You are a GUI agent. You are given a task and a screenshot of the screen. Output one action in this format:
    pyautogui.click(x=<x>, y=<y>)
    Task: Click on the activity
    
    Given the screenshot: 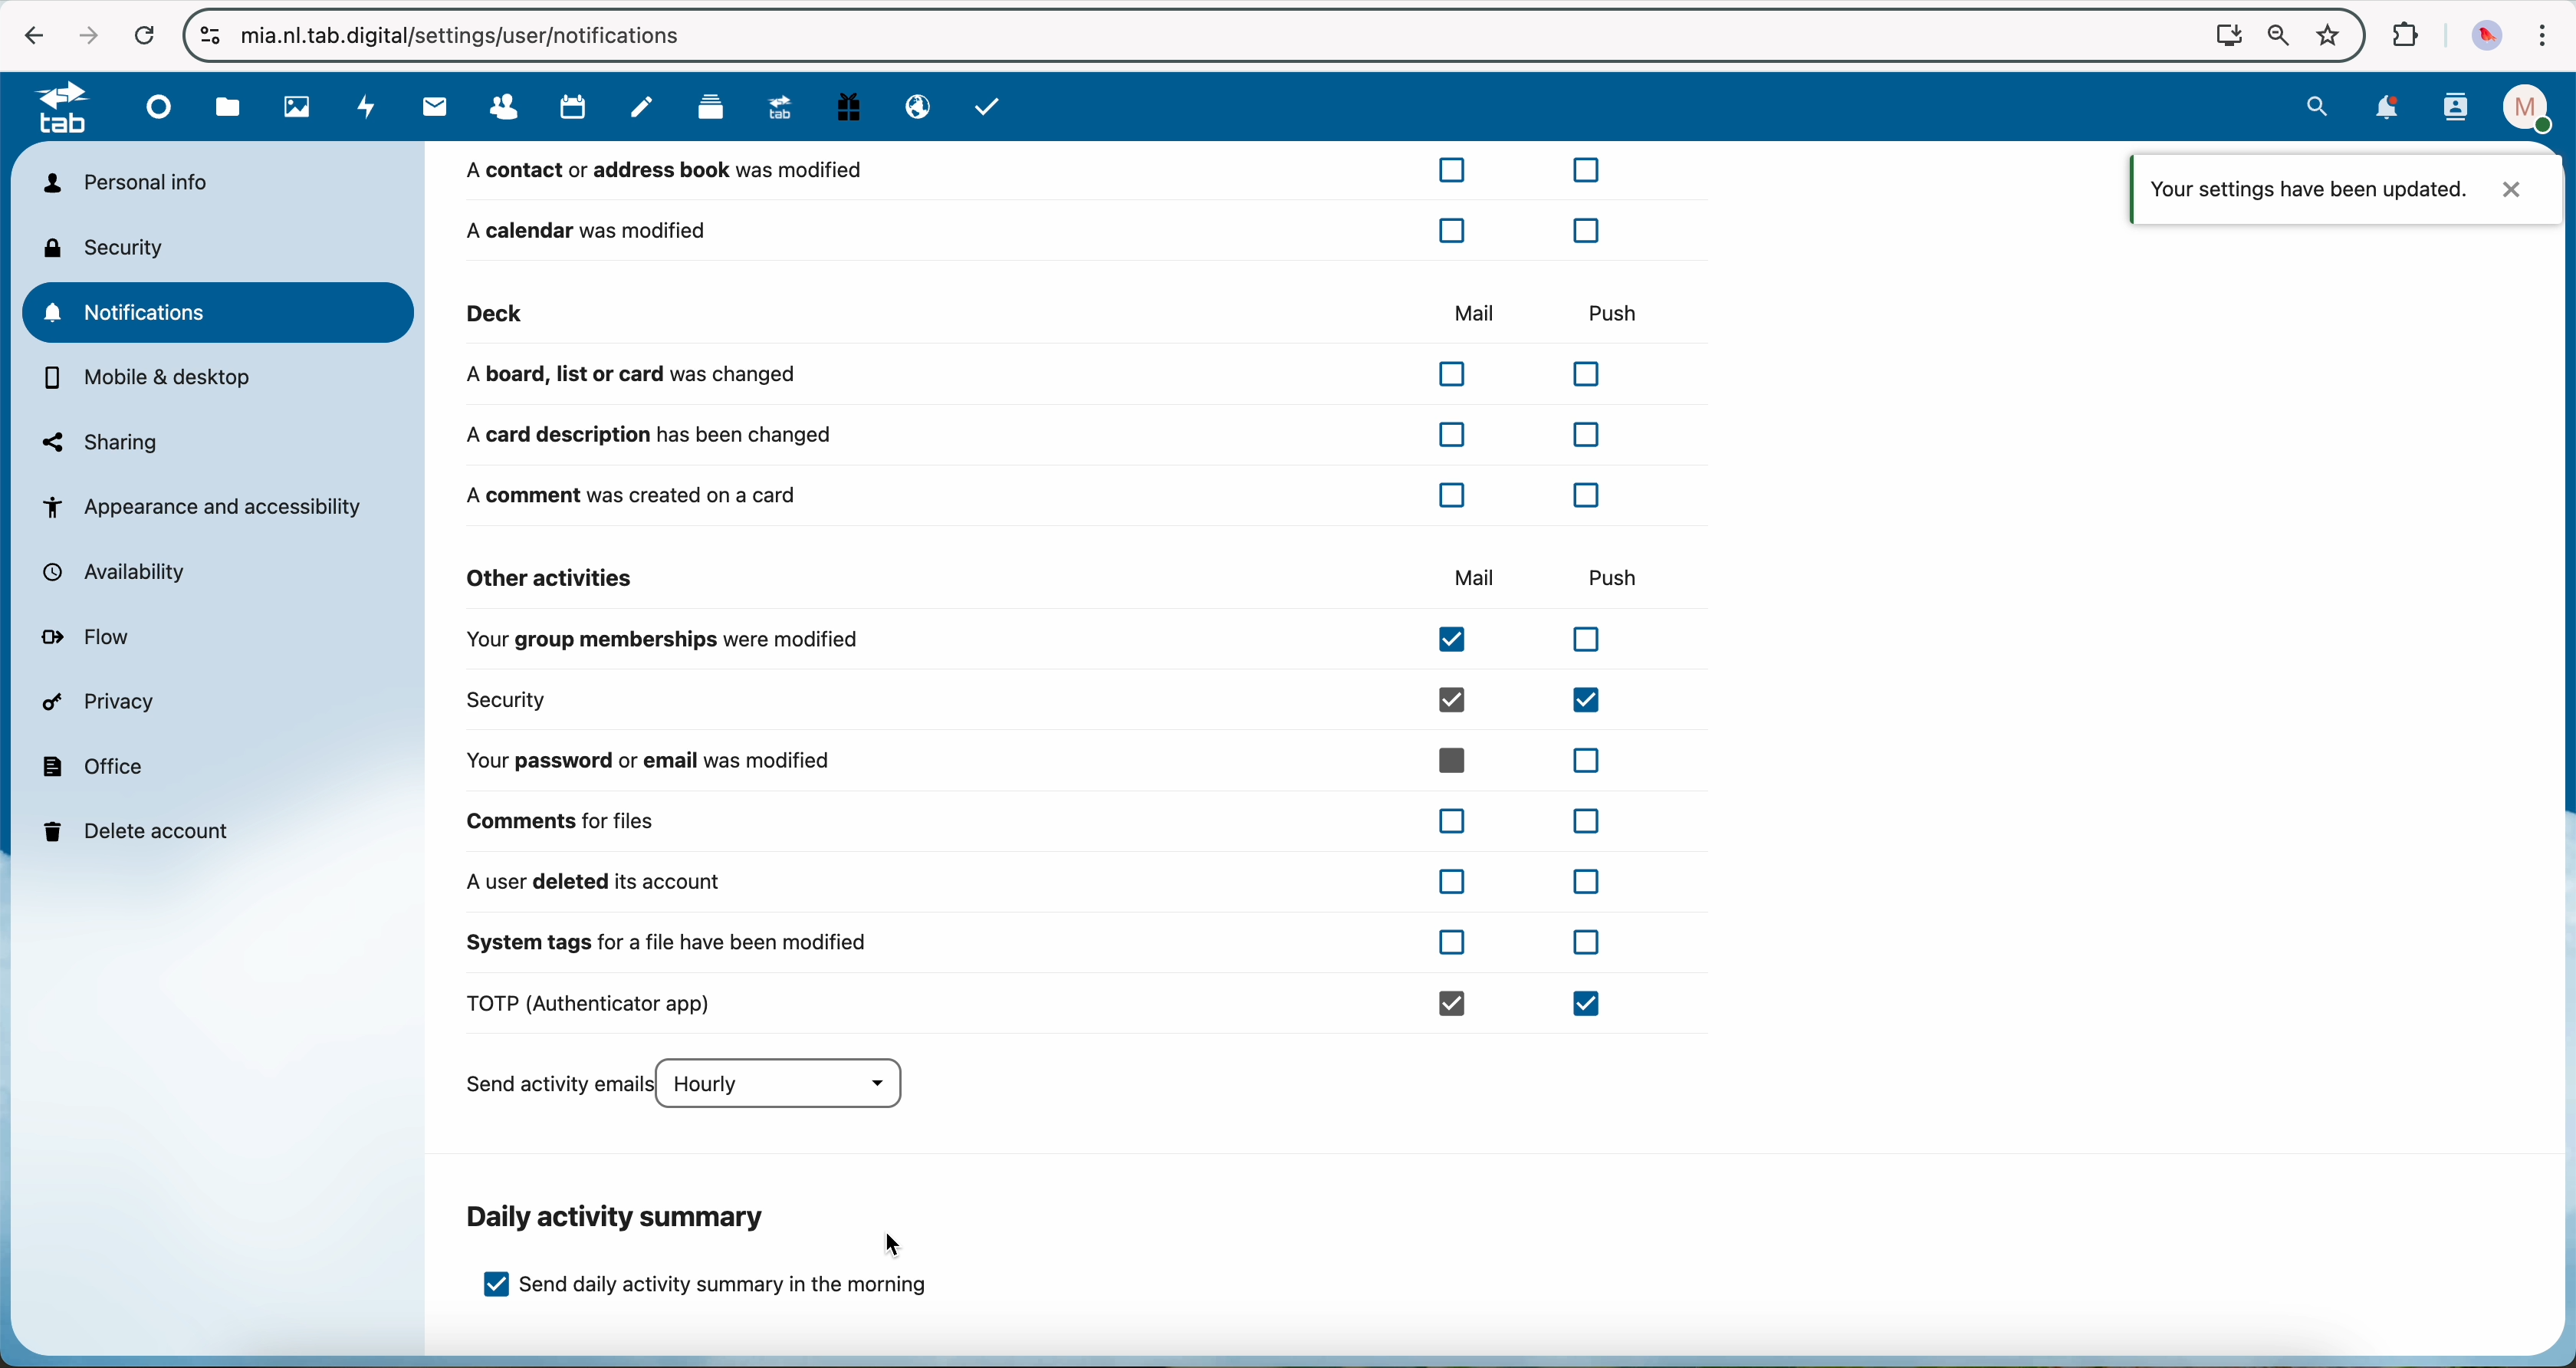 What is the action you would take?
    pyautogui.click(x=364, y=108)
    